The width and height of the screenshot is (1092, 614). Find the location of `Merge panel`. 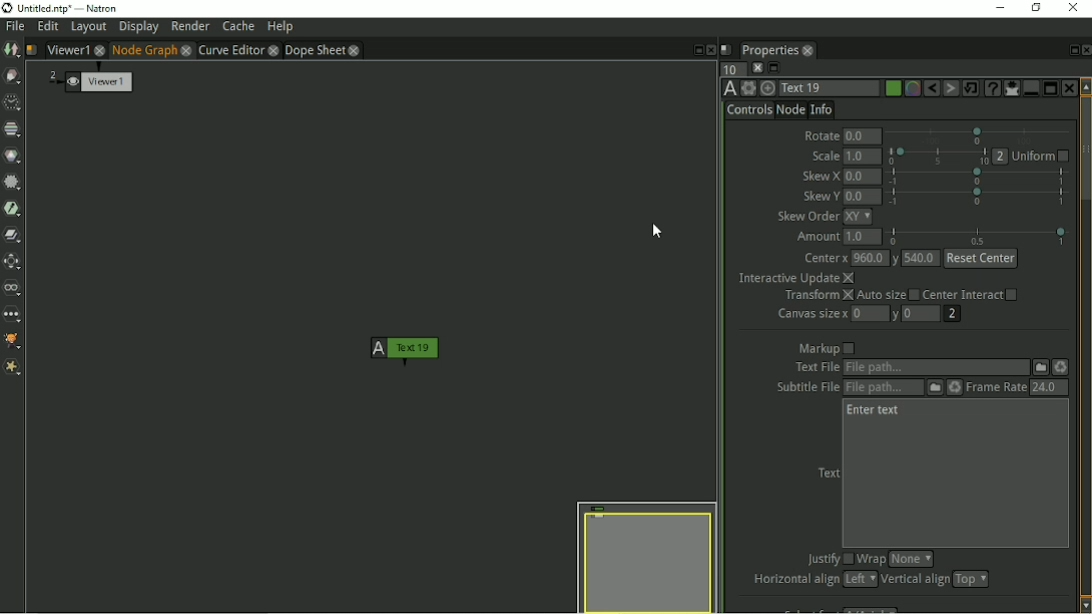

Merge panel is located at coordinates (1030, 88).